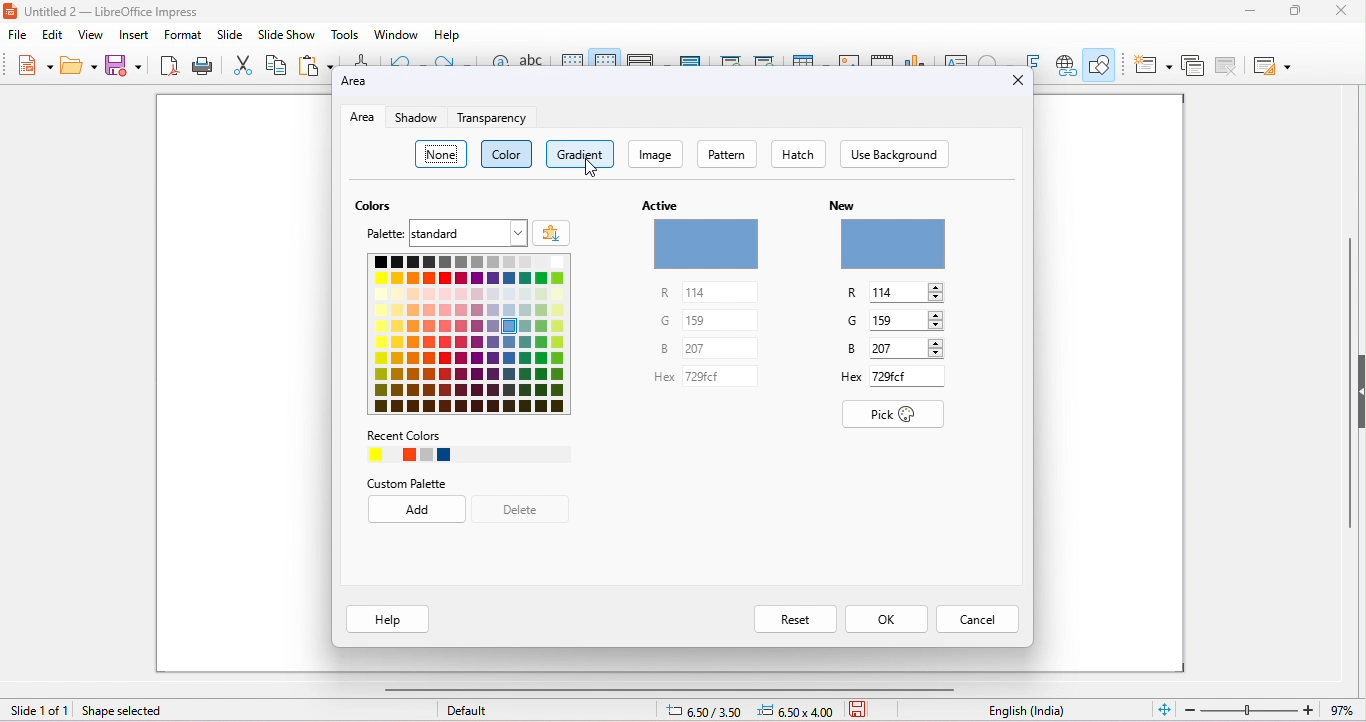 The height and width of the screenshot is (722, 1366). I want to click on 6.50x4.00 (object size), so click(799, 711).